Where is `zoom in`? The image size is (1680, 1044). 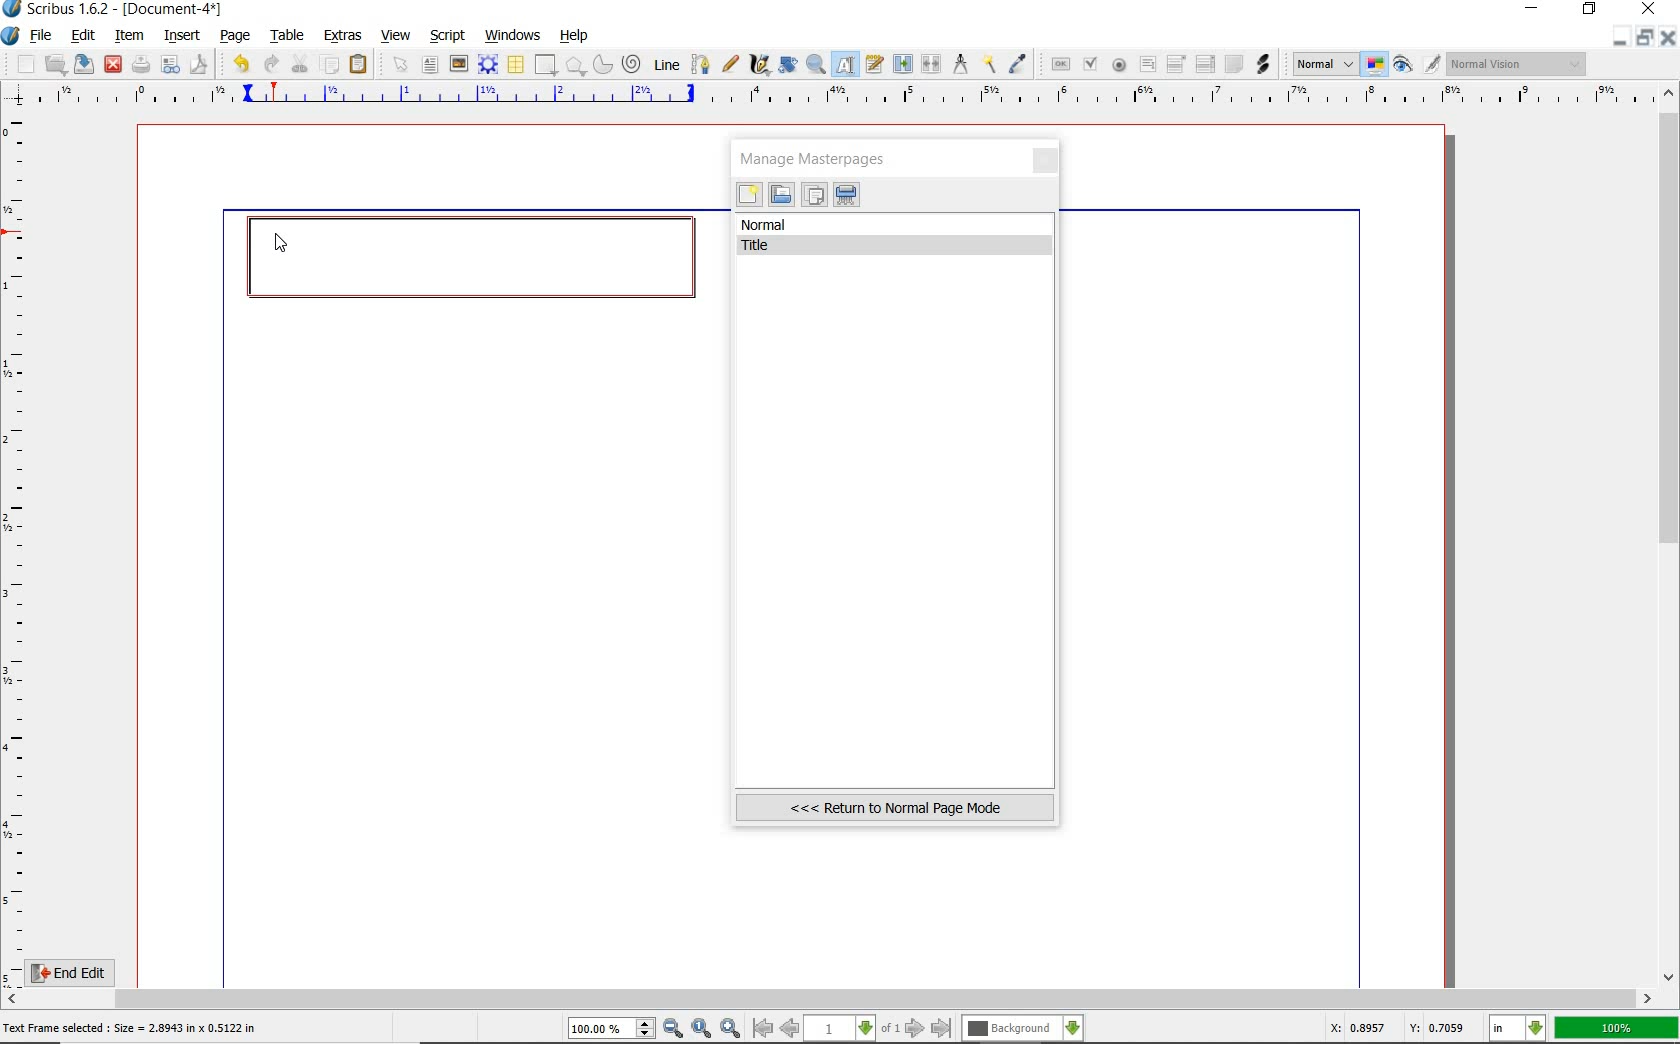
zoom in is located at coordinates (730, 1027).